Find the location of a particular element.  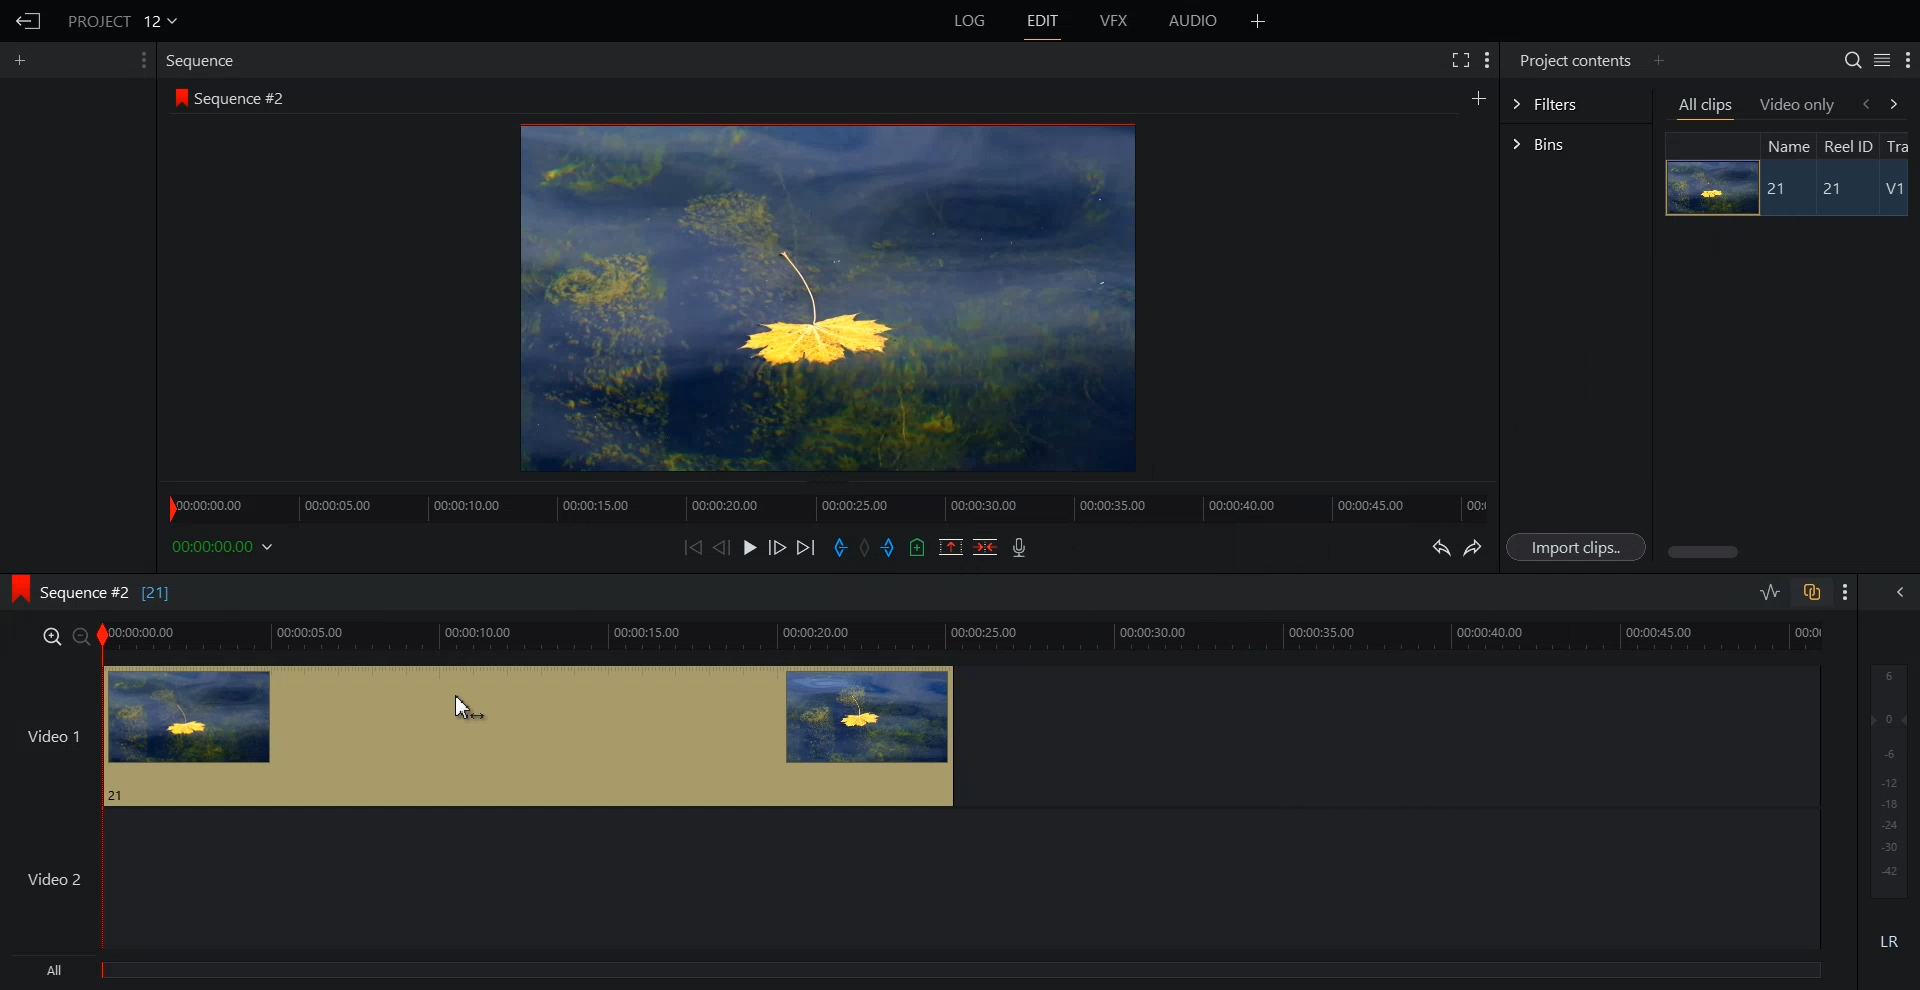

V1 is located at coordinates (1897, 191).